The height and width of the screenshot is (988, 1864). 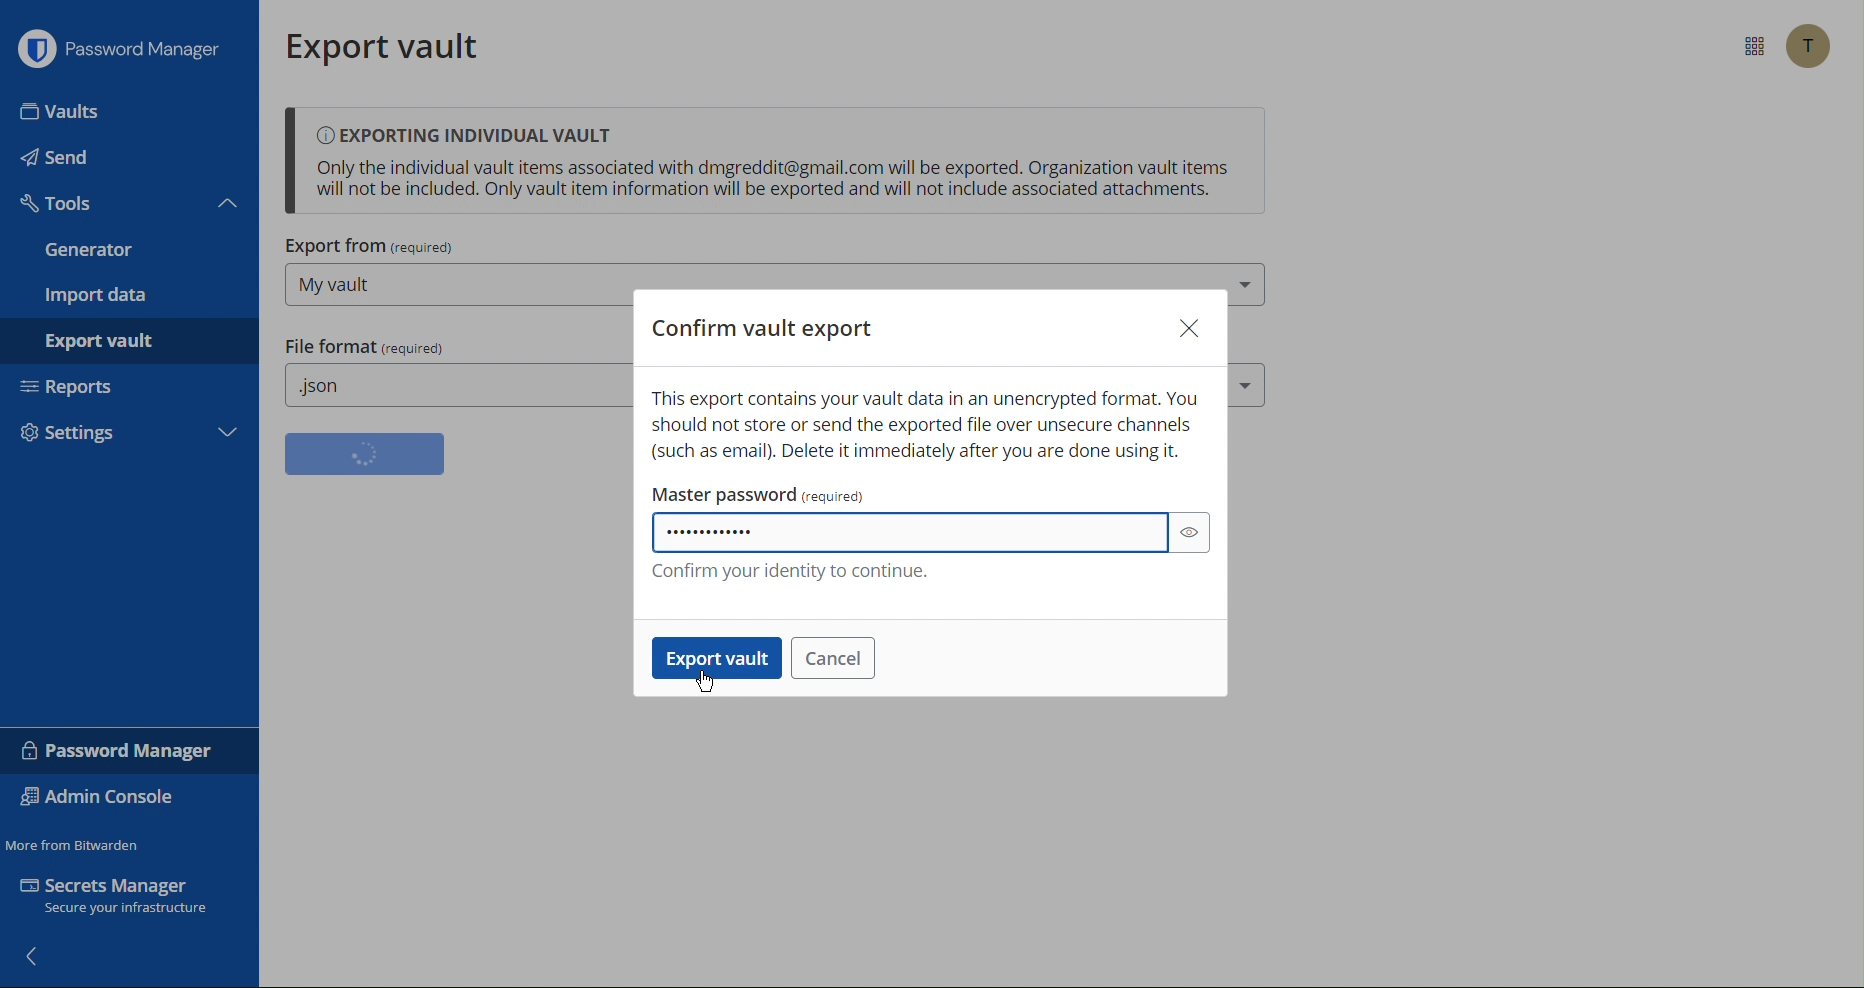 I want to click on Admin Console, so click(x=105, y=798).